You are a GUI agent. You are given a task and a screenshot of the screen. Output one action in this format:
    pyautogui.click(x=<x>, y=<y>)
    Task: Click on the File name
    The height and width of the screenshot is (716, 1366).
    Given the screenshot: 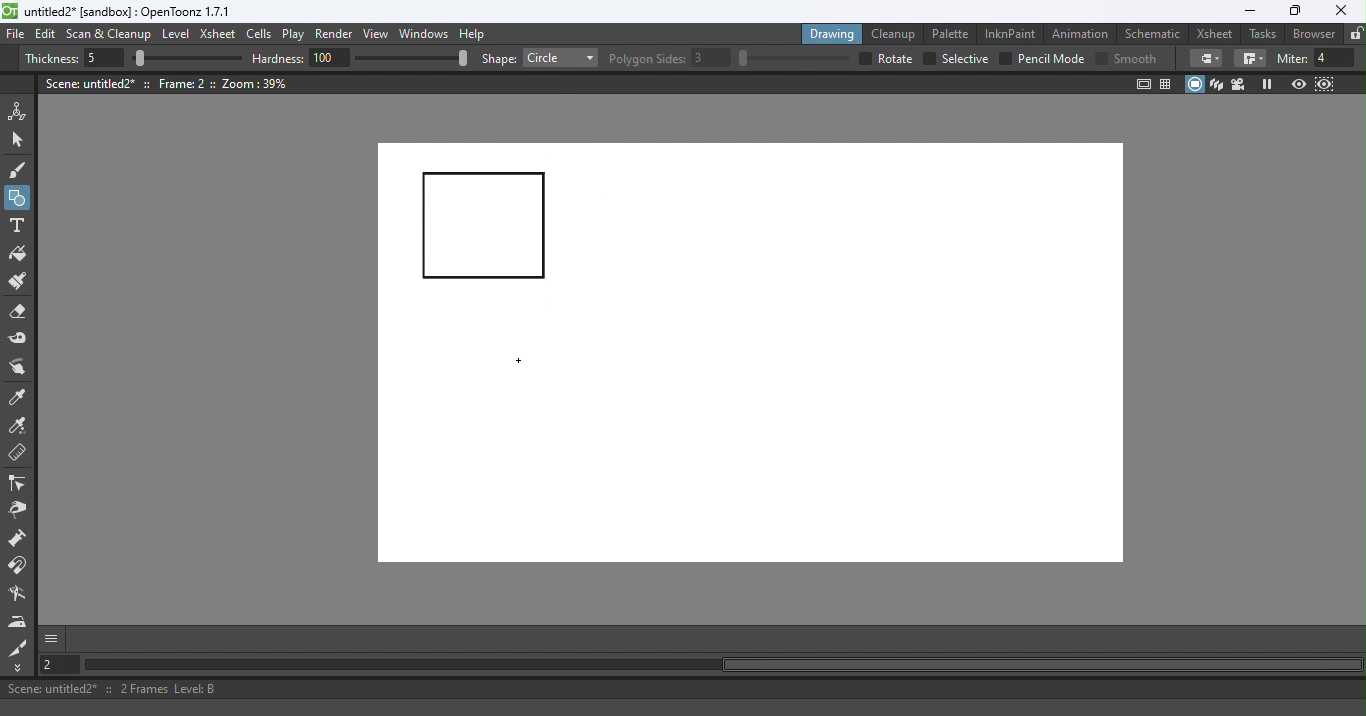 What is the action you would take?
    pyautogui.click(x=129, y=12)
    